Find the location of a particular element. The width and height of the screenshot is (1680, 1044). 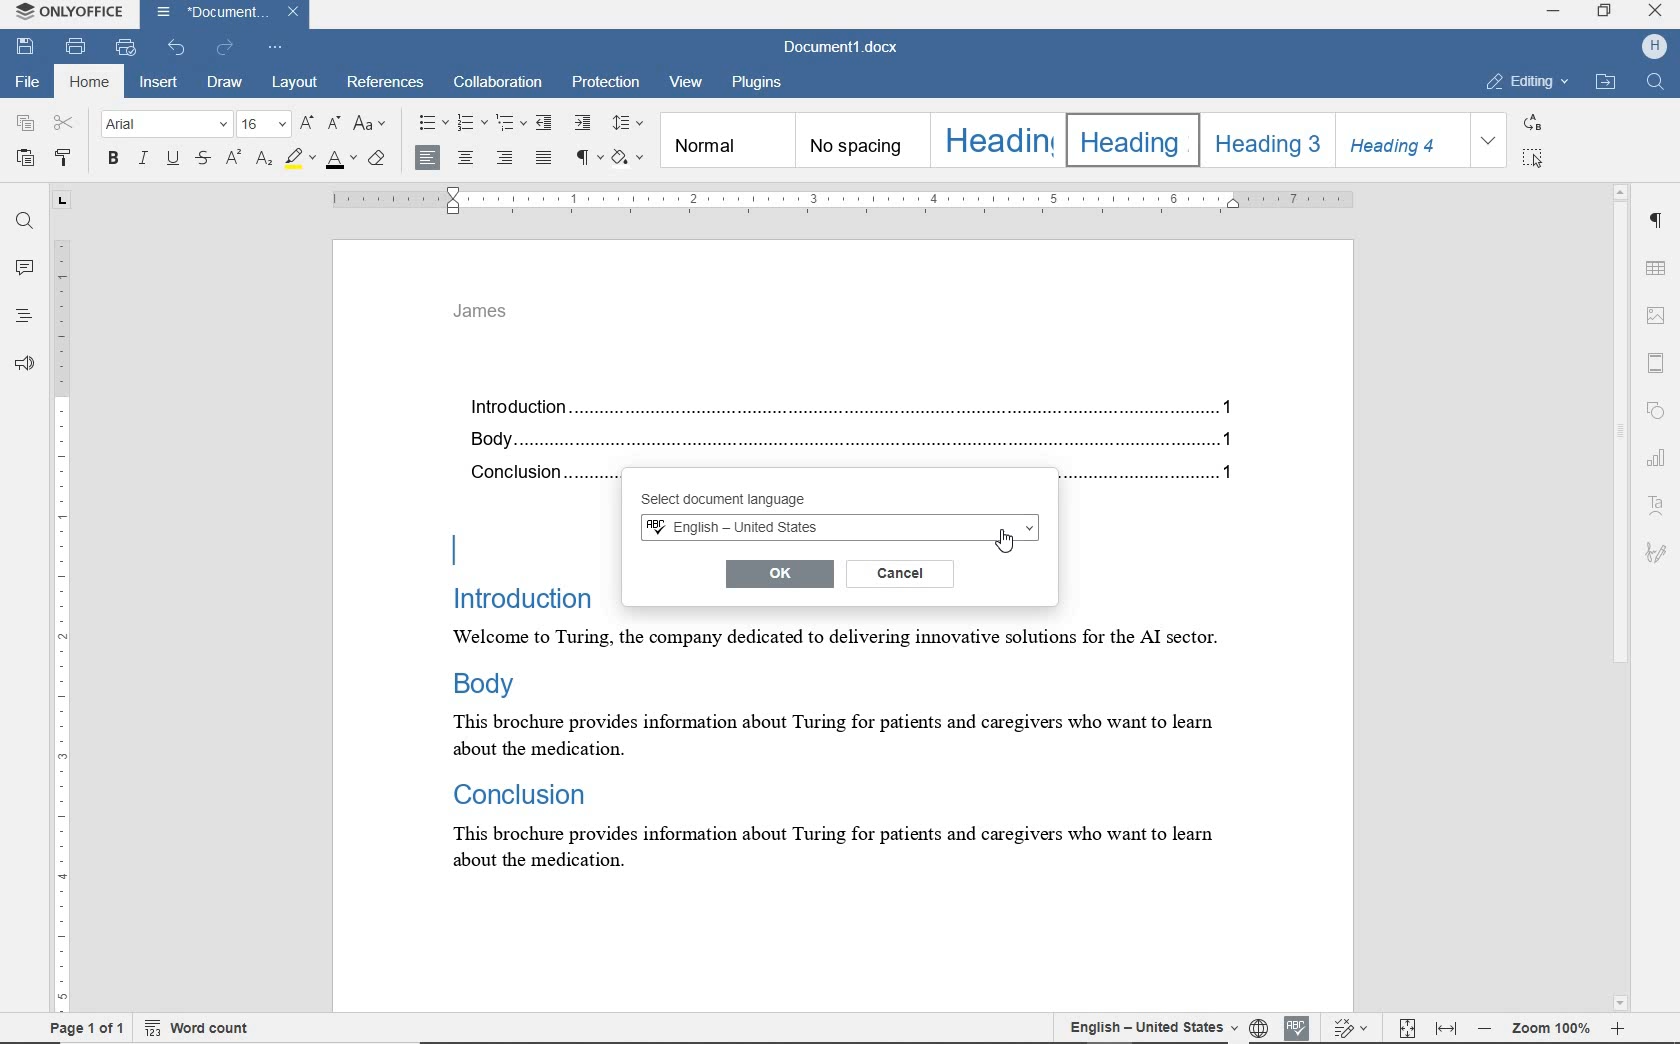

align center is located at coordinates (465, 159).